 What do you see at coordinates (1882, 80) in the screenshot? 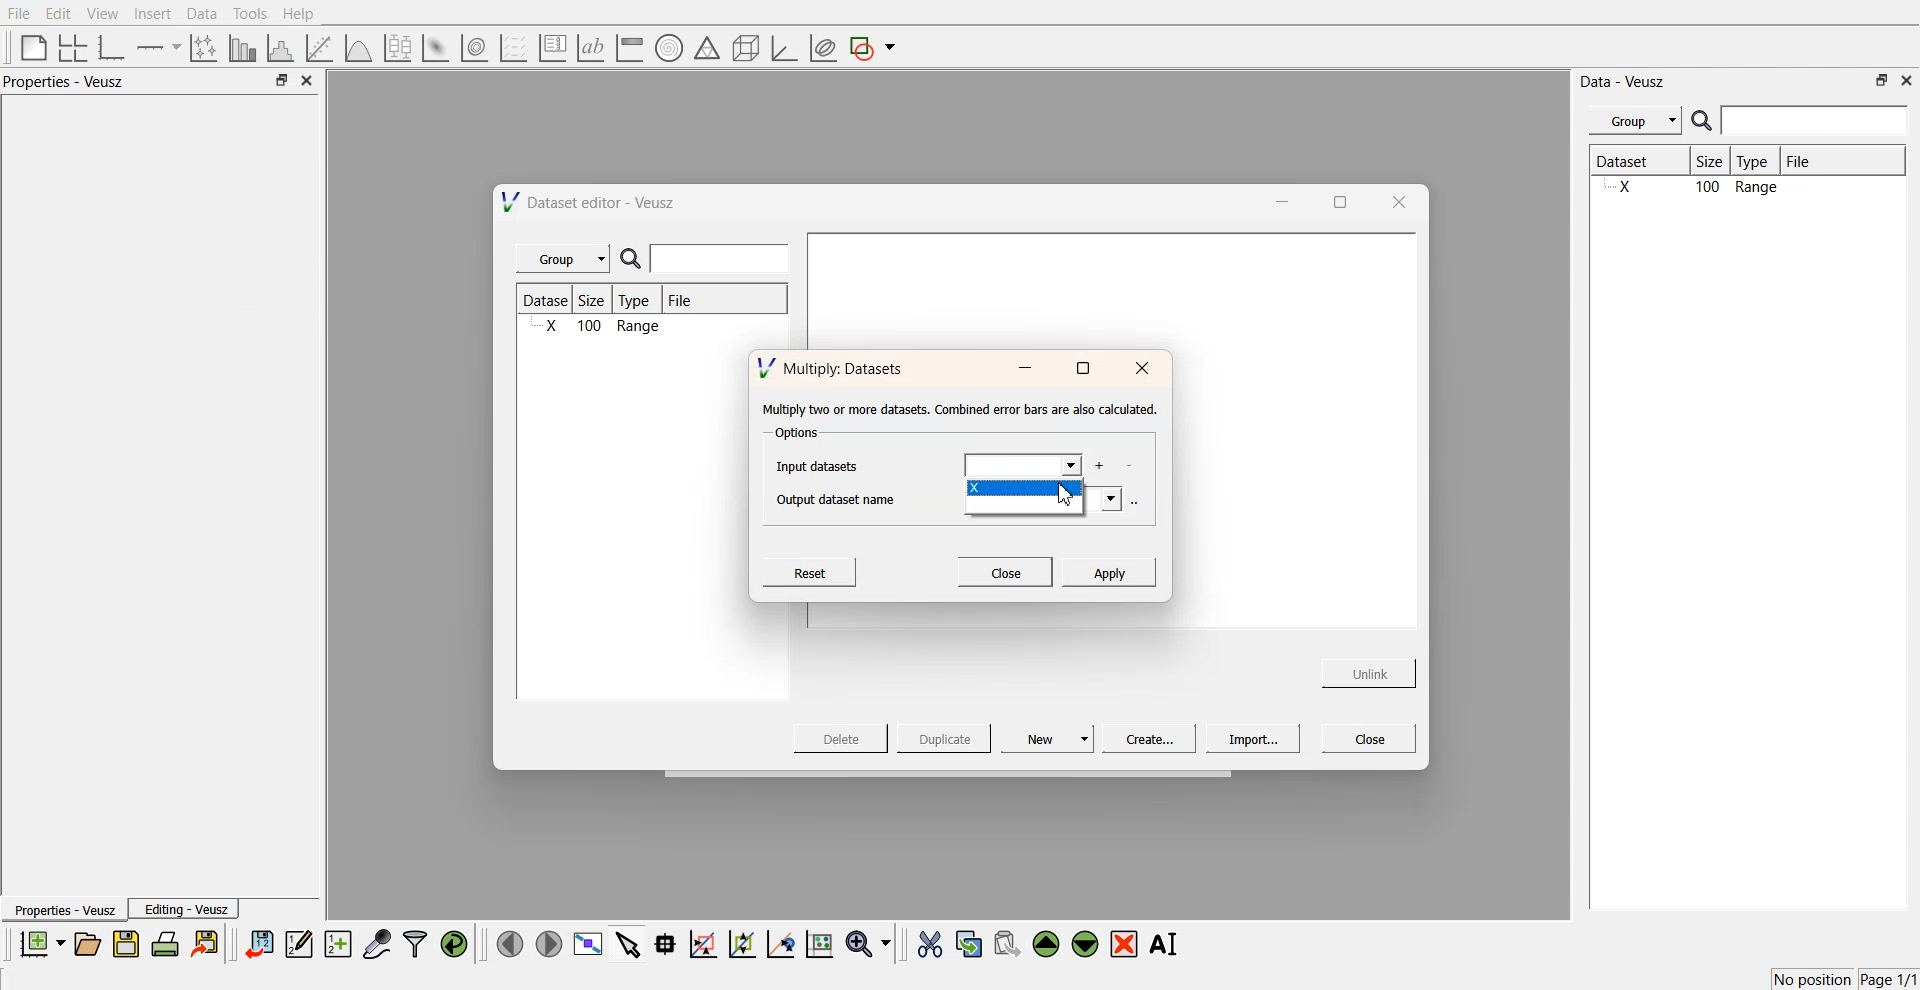
I see `minimise or maximise` at bounding box center [1882, 80].